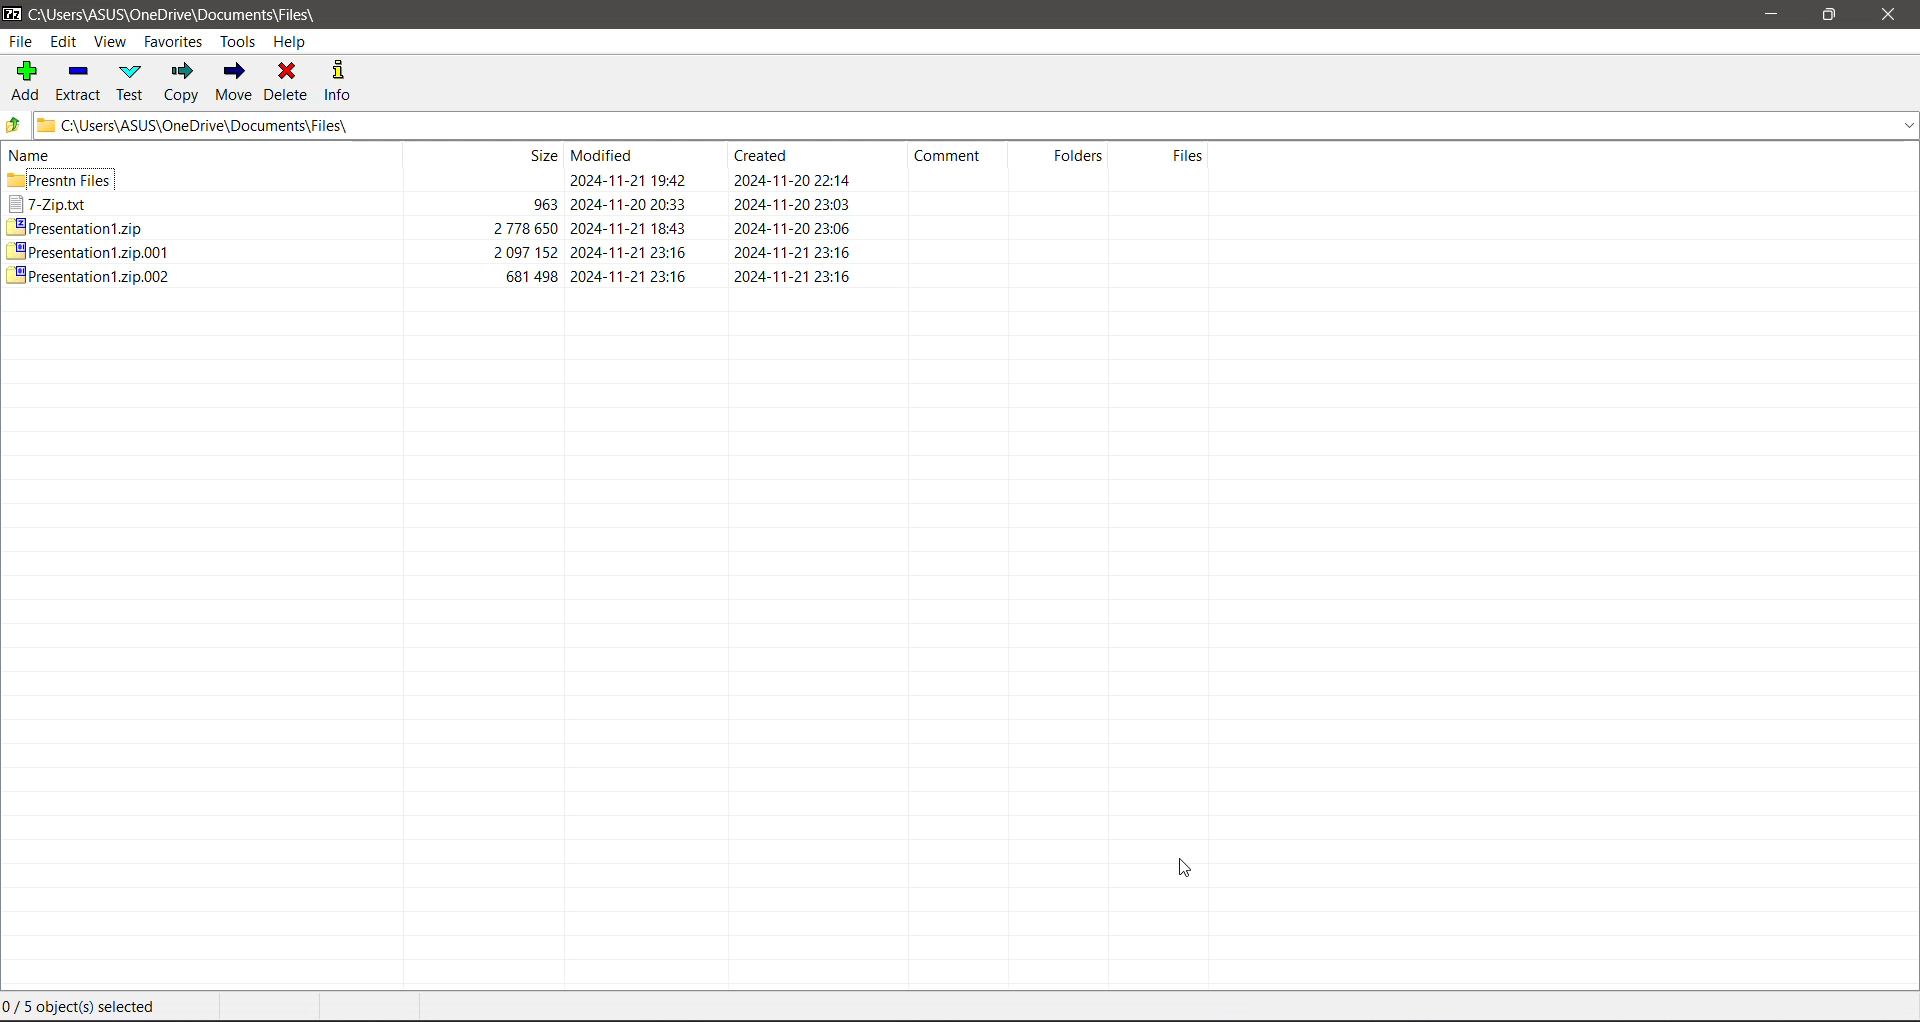 The height and width of the screenshot is (1022, 1920). Describe the element at coordinates (22, 44) in the screenshot. I see `File` at that location.